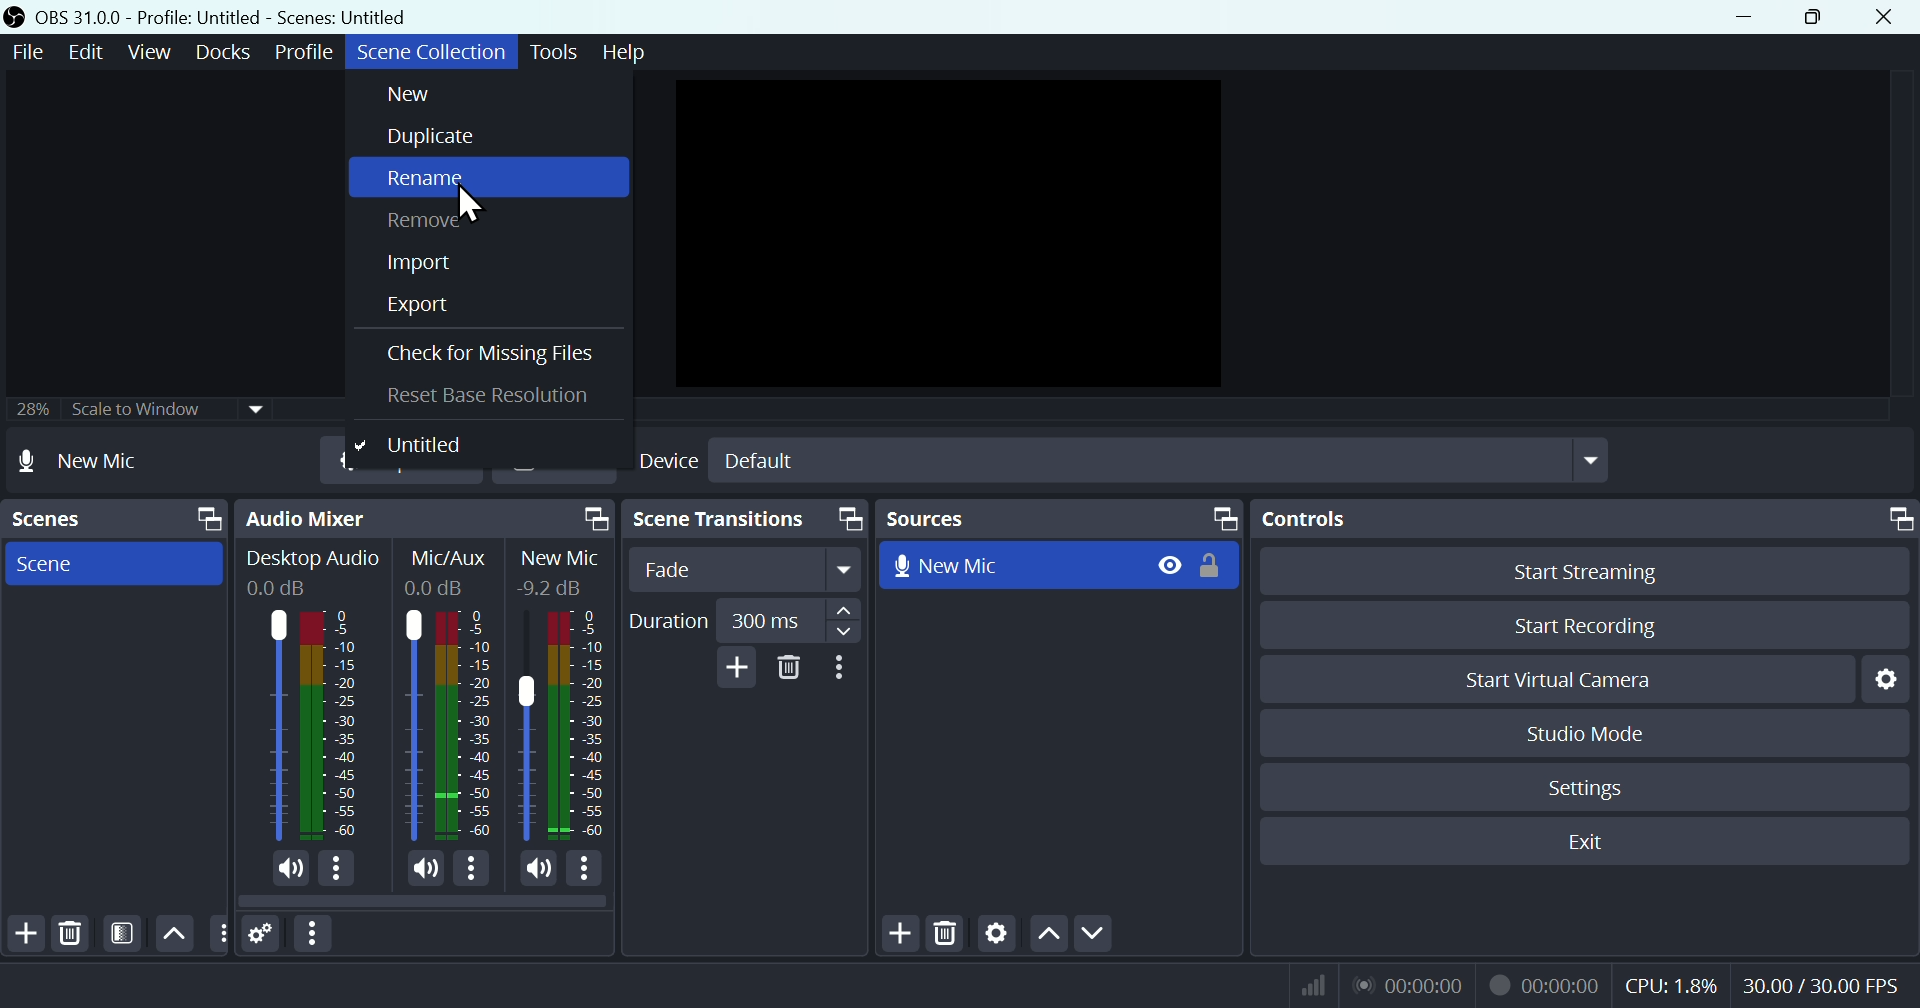  Describe the element at coordinates (747, 516) in the screenshot. I see `scene Transitions` at that location.